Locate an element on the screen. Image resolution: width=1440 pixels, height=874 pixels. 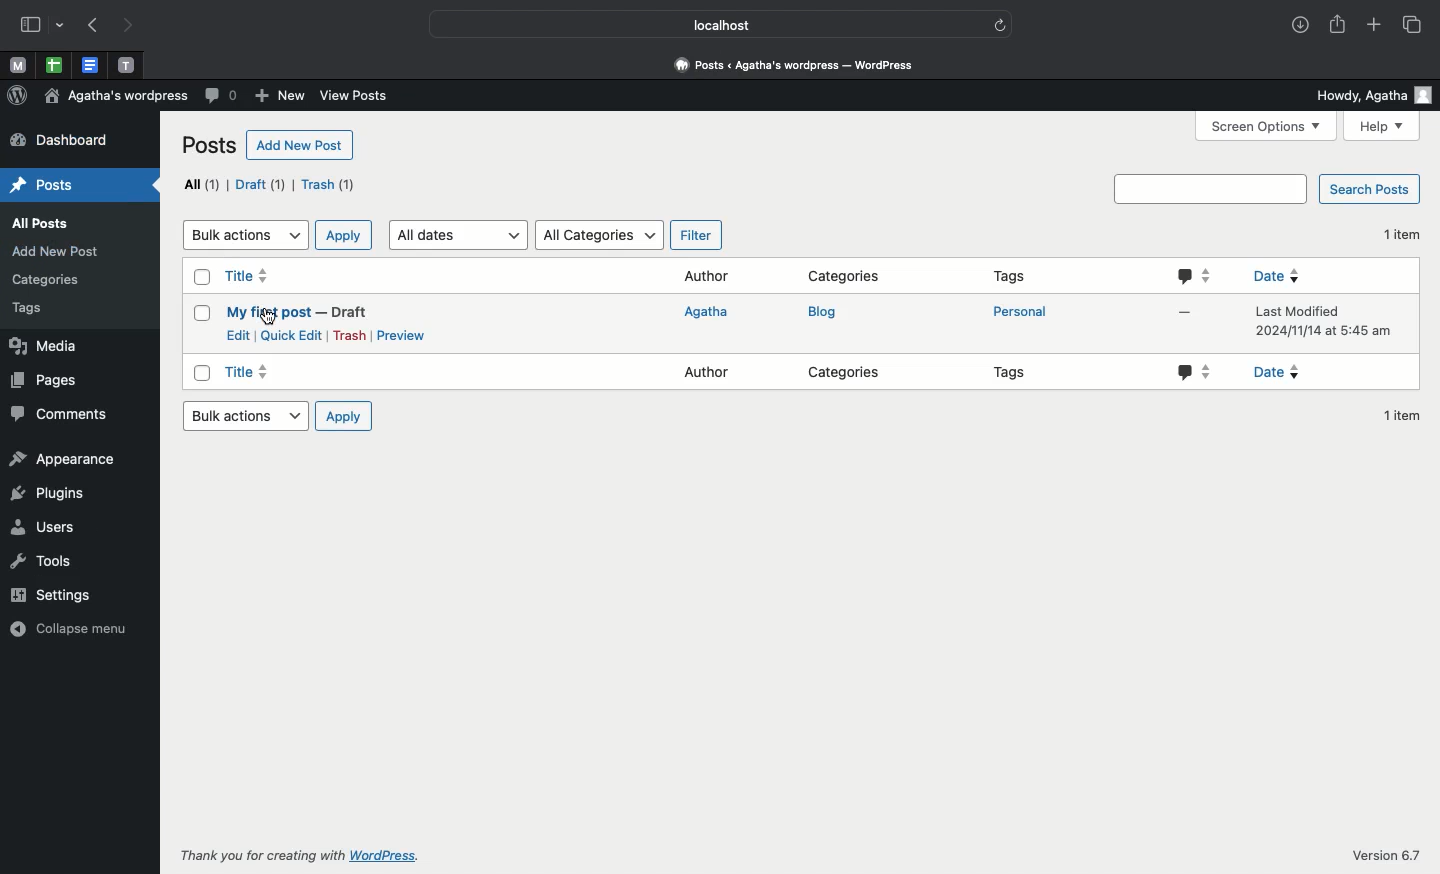
Sidebar is located at coordinates (29, 24).